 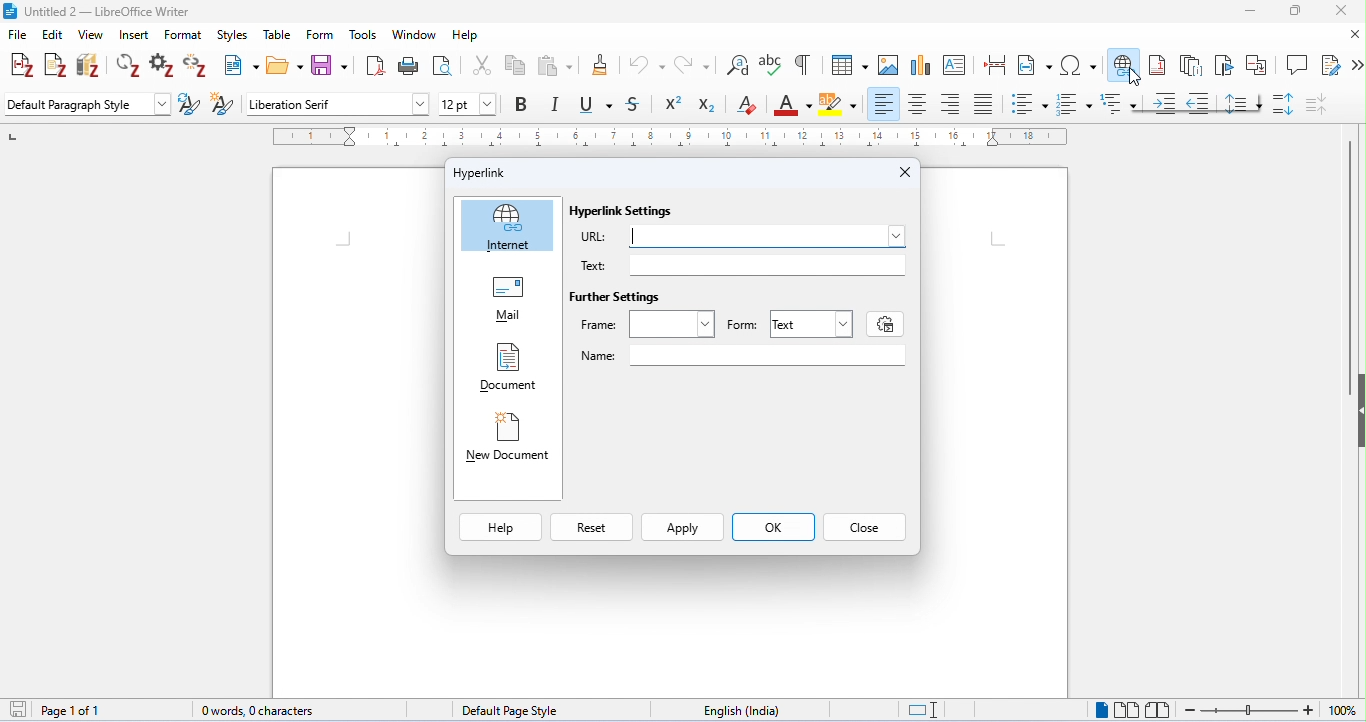 I want to click on Name, so click(x=598, y=355).